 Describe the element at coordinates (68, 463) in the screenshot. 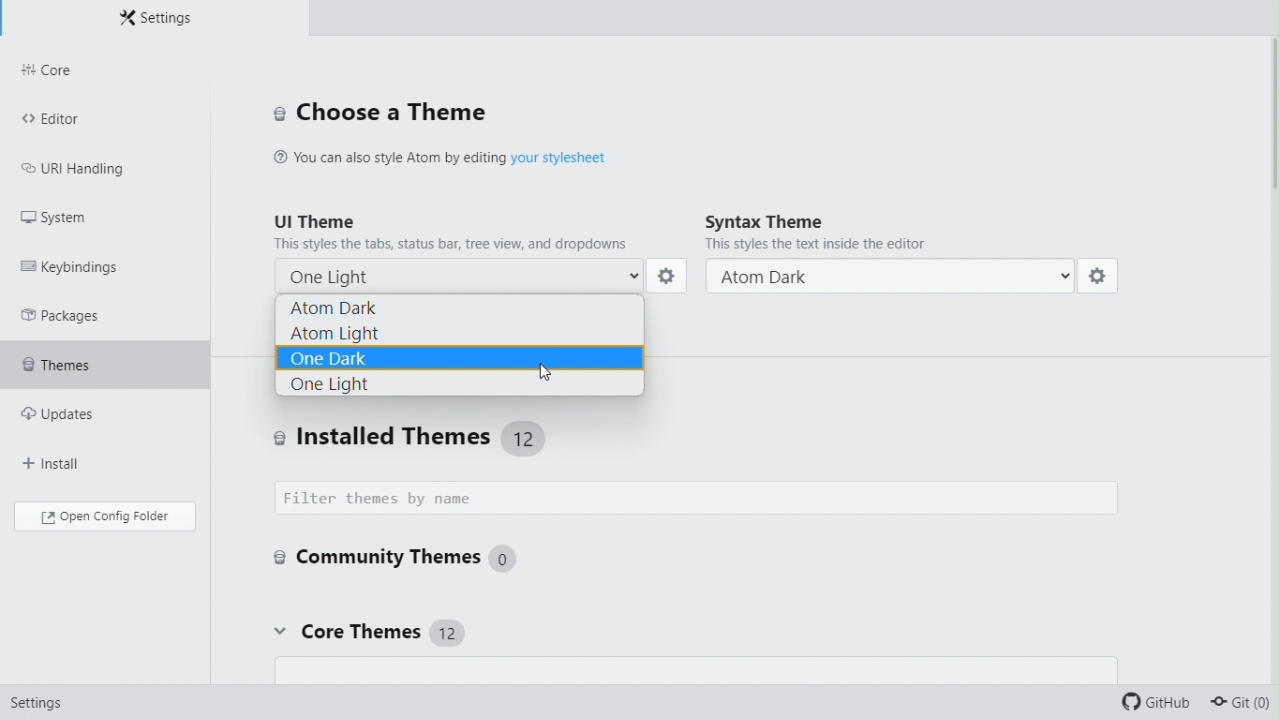

I see `Install` at that location.